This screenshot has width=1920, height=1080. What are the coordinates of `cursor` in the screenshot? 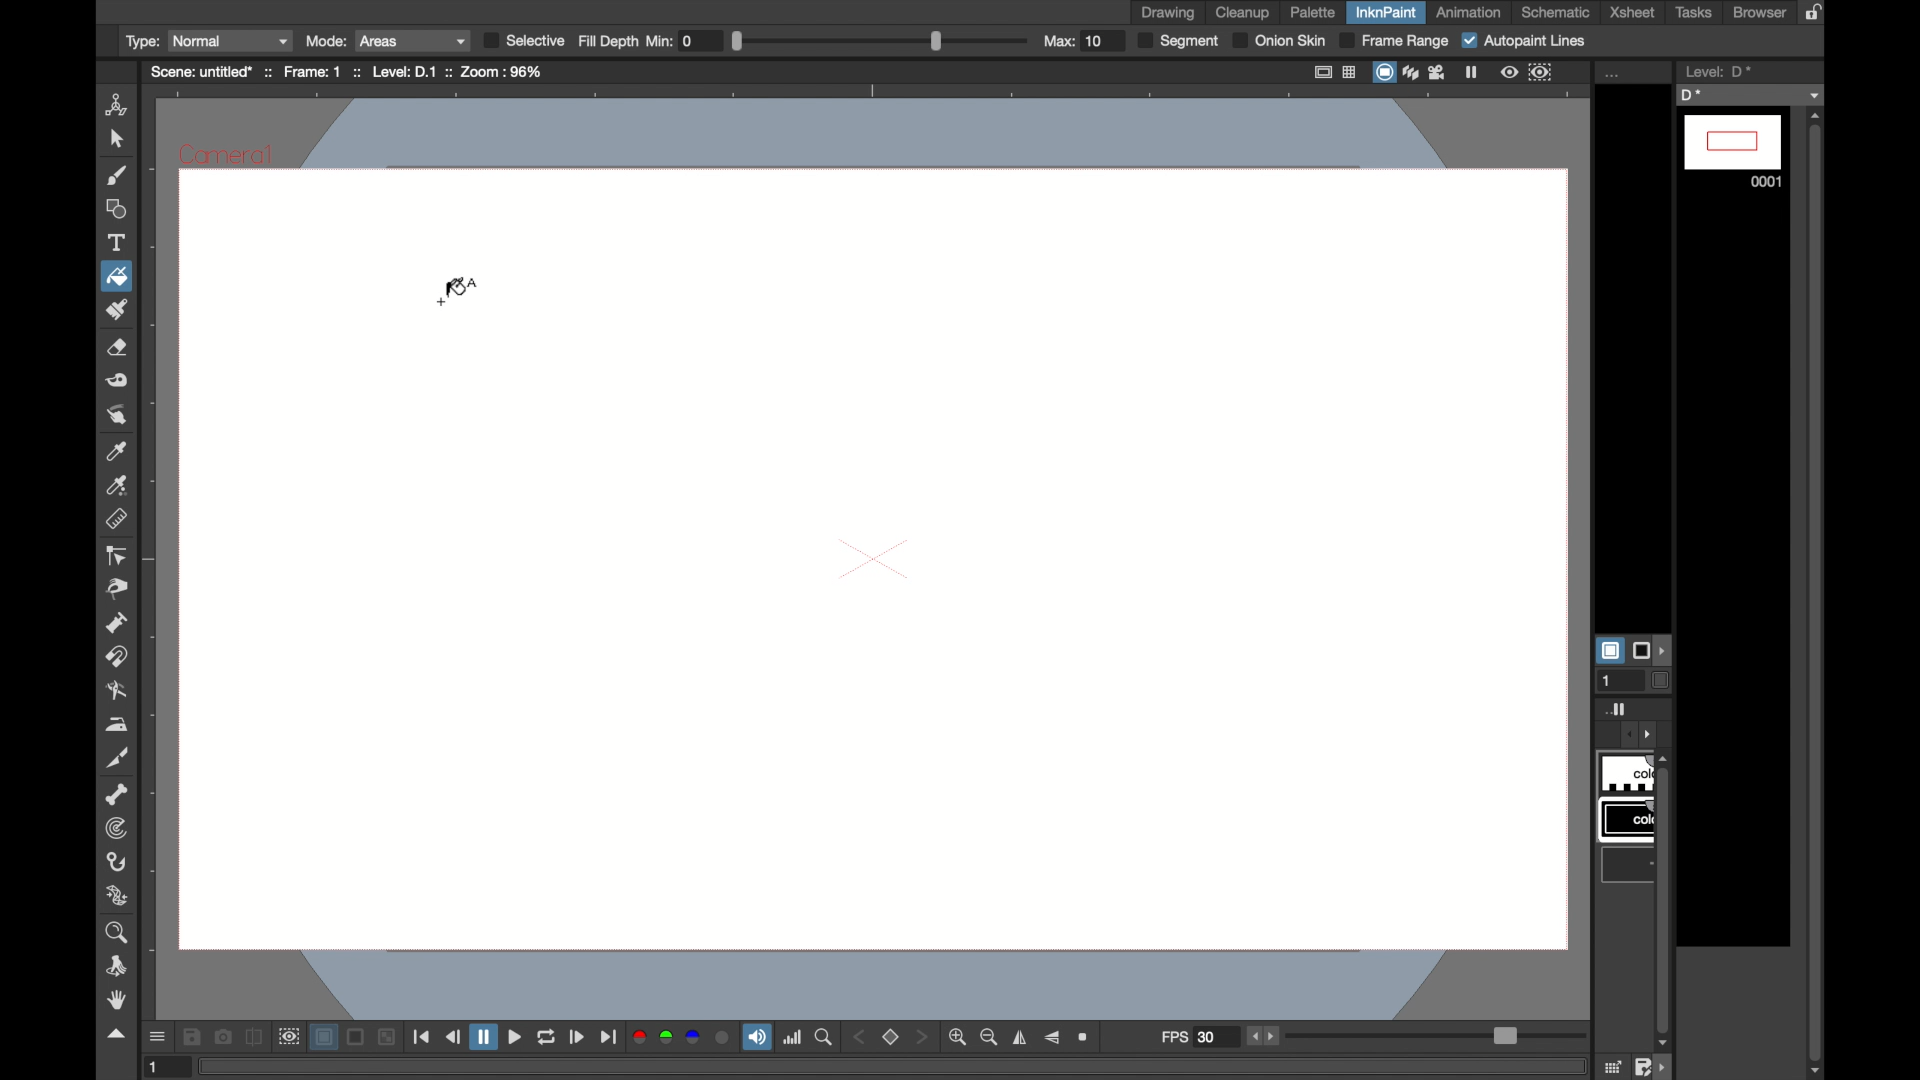 It's located at (122, 293).